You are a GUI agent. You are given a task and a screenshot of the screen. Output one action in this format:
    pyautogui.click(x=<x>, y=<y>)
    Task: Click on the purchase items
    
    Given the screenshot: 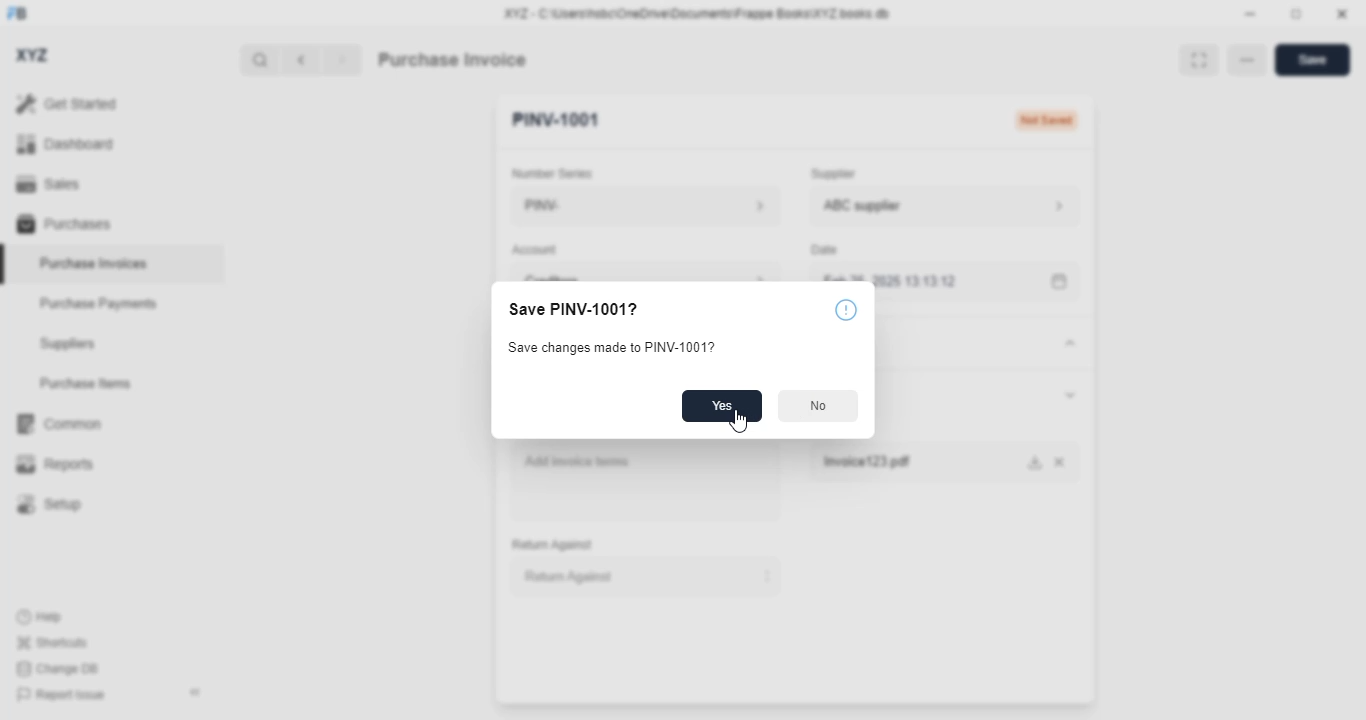 What is the action you would take?
    pyautogui.click(x=86, y=383)
    